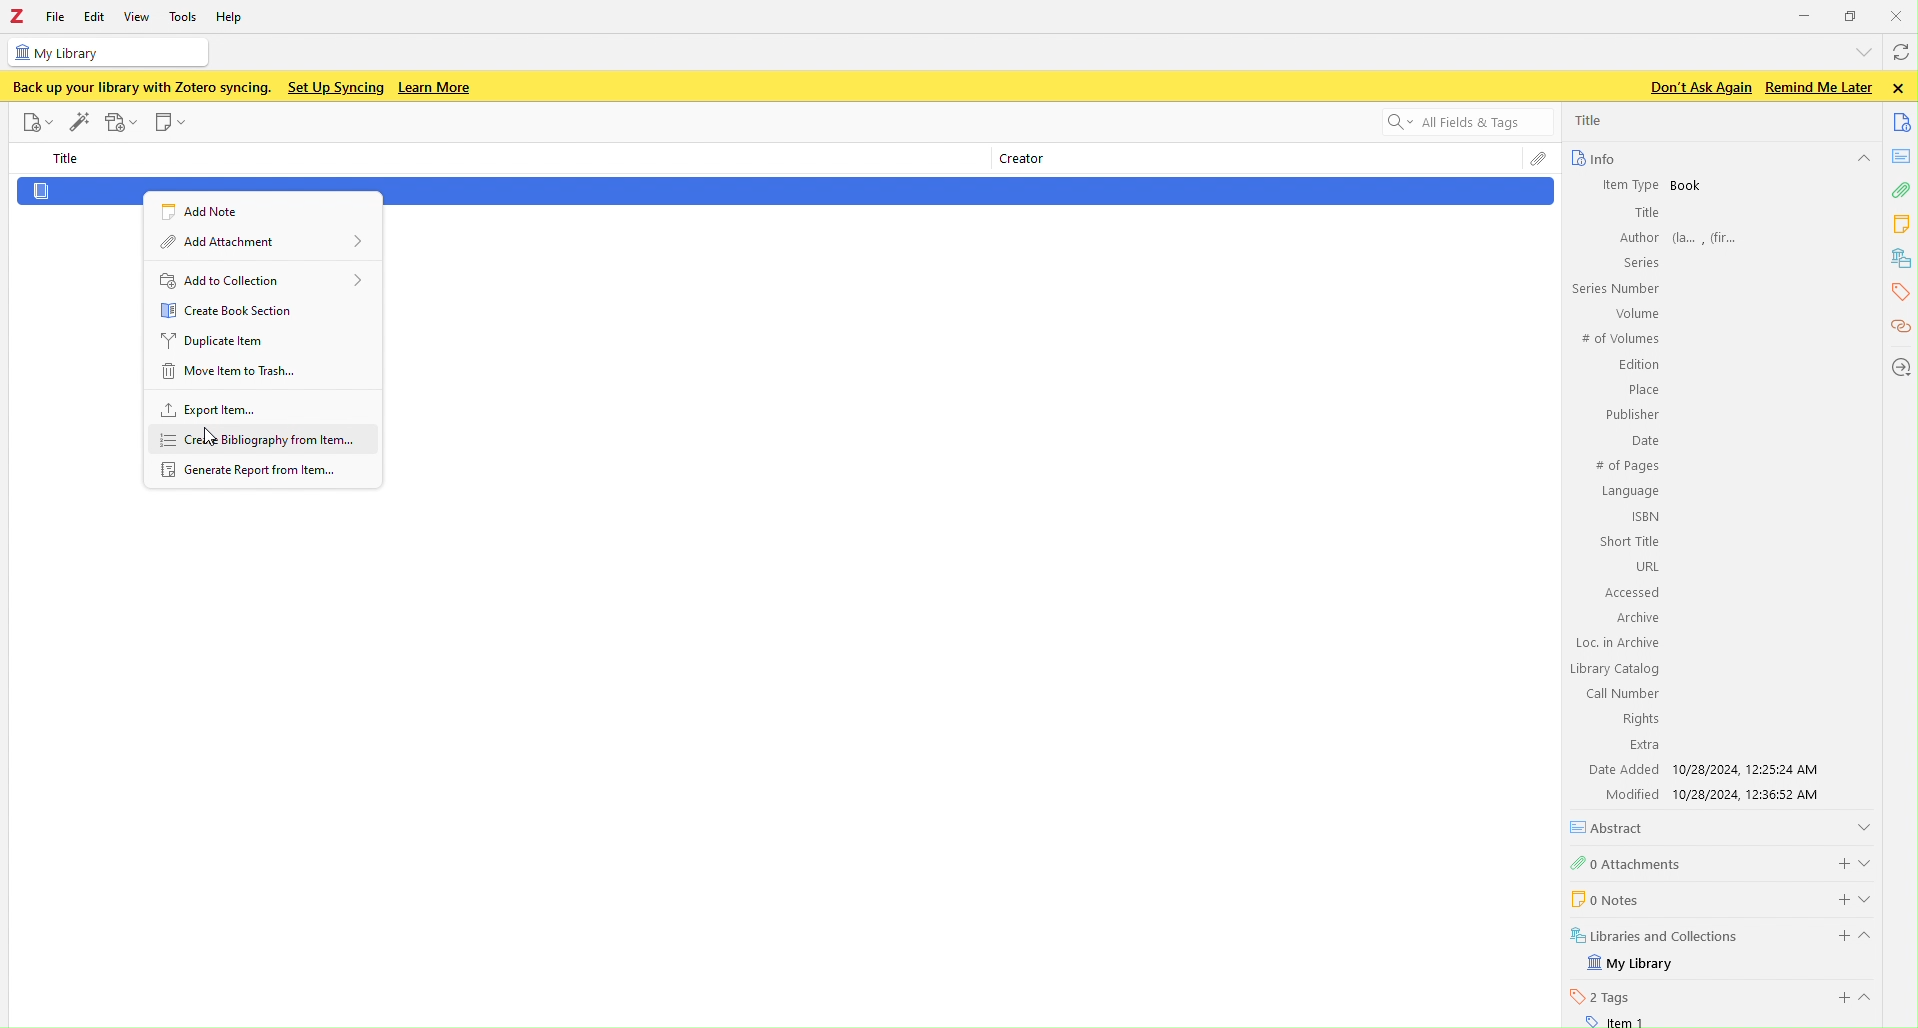 This screenshot has height=1028, width=1918. I want to click on Language, so click(1630, 492).